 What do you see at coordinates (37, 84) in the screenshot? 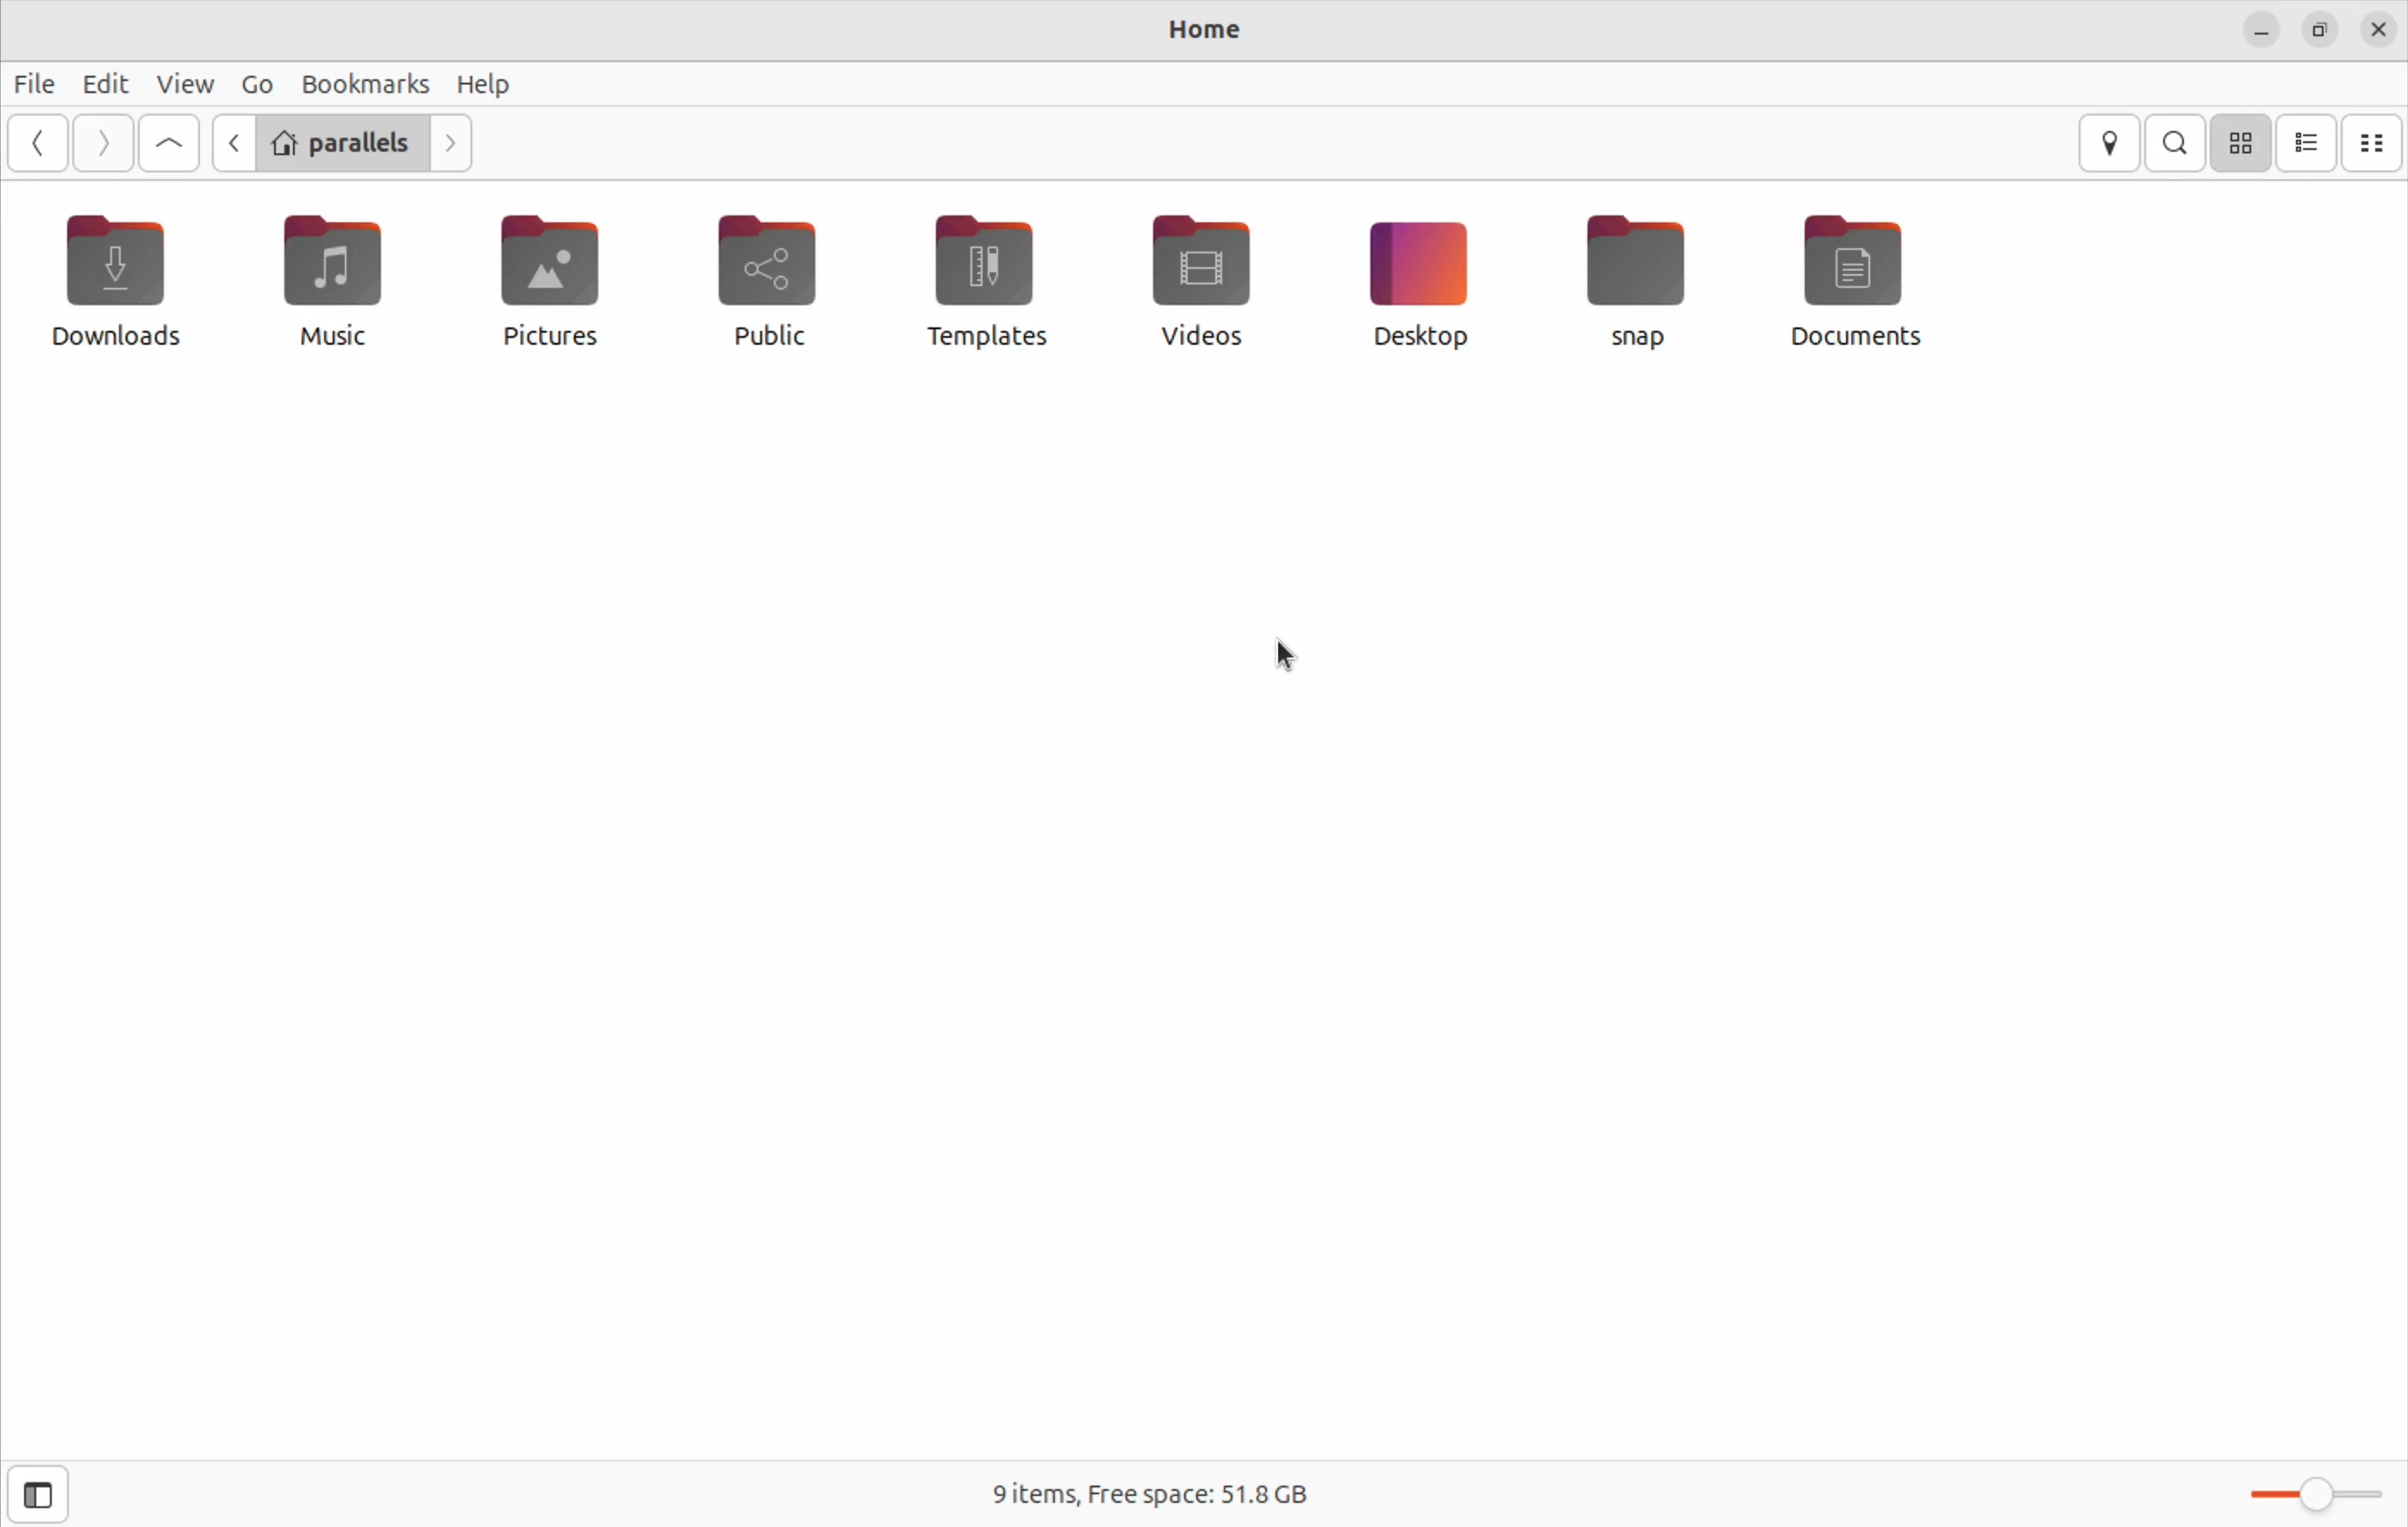
I see `File` at bounding box center [37, 84].